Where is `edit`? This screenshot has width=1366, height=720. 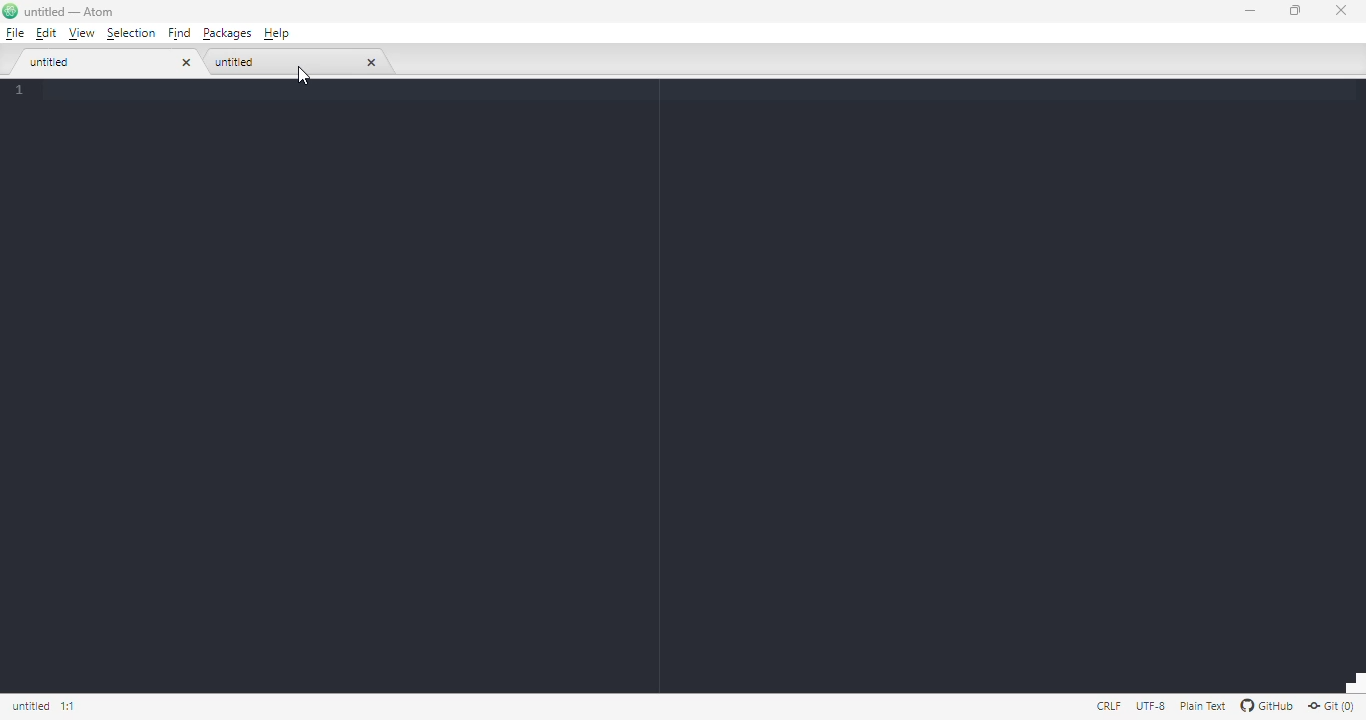 edit is located at coordinates (46, 34).